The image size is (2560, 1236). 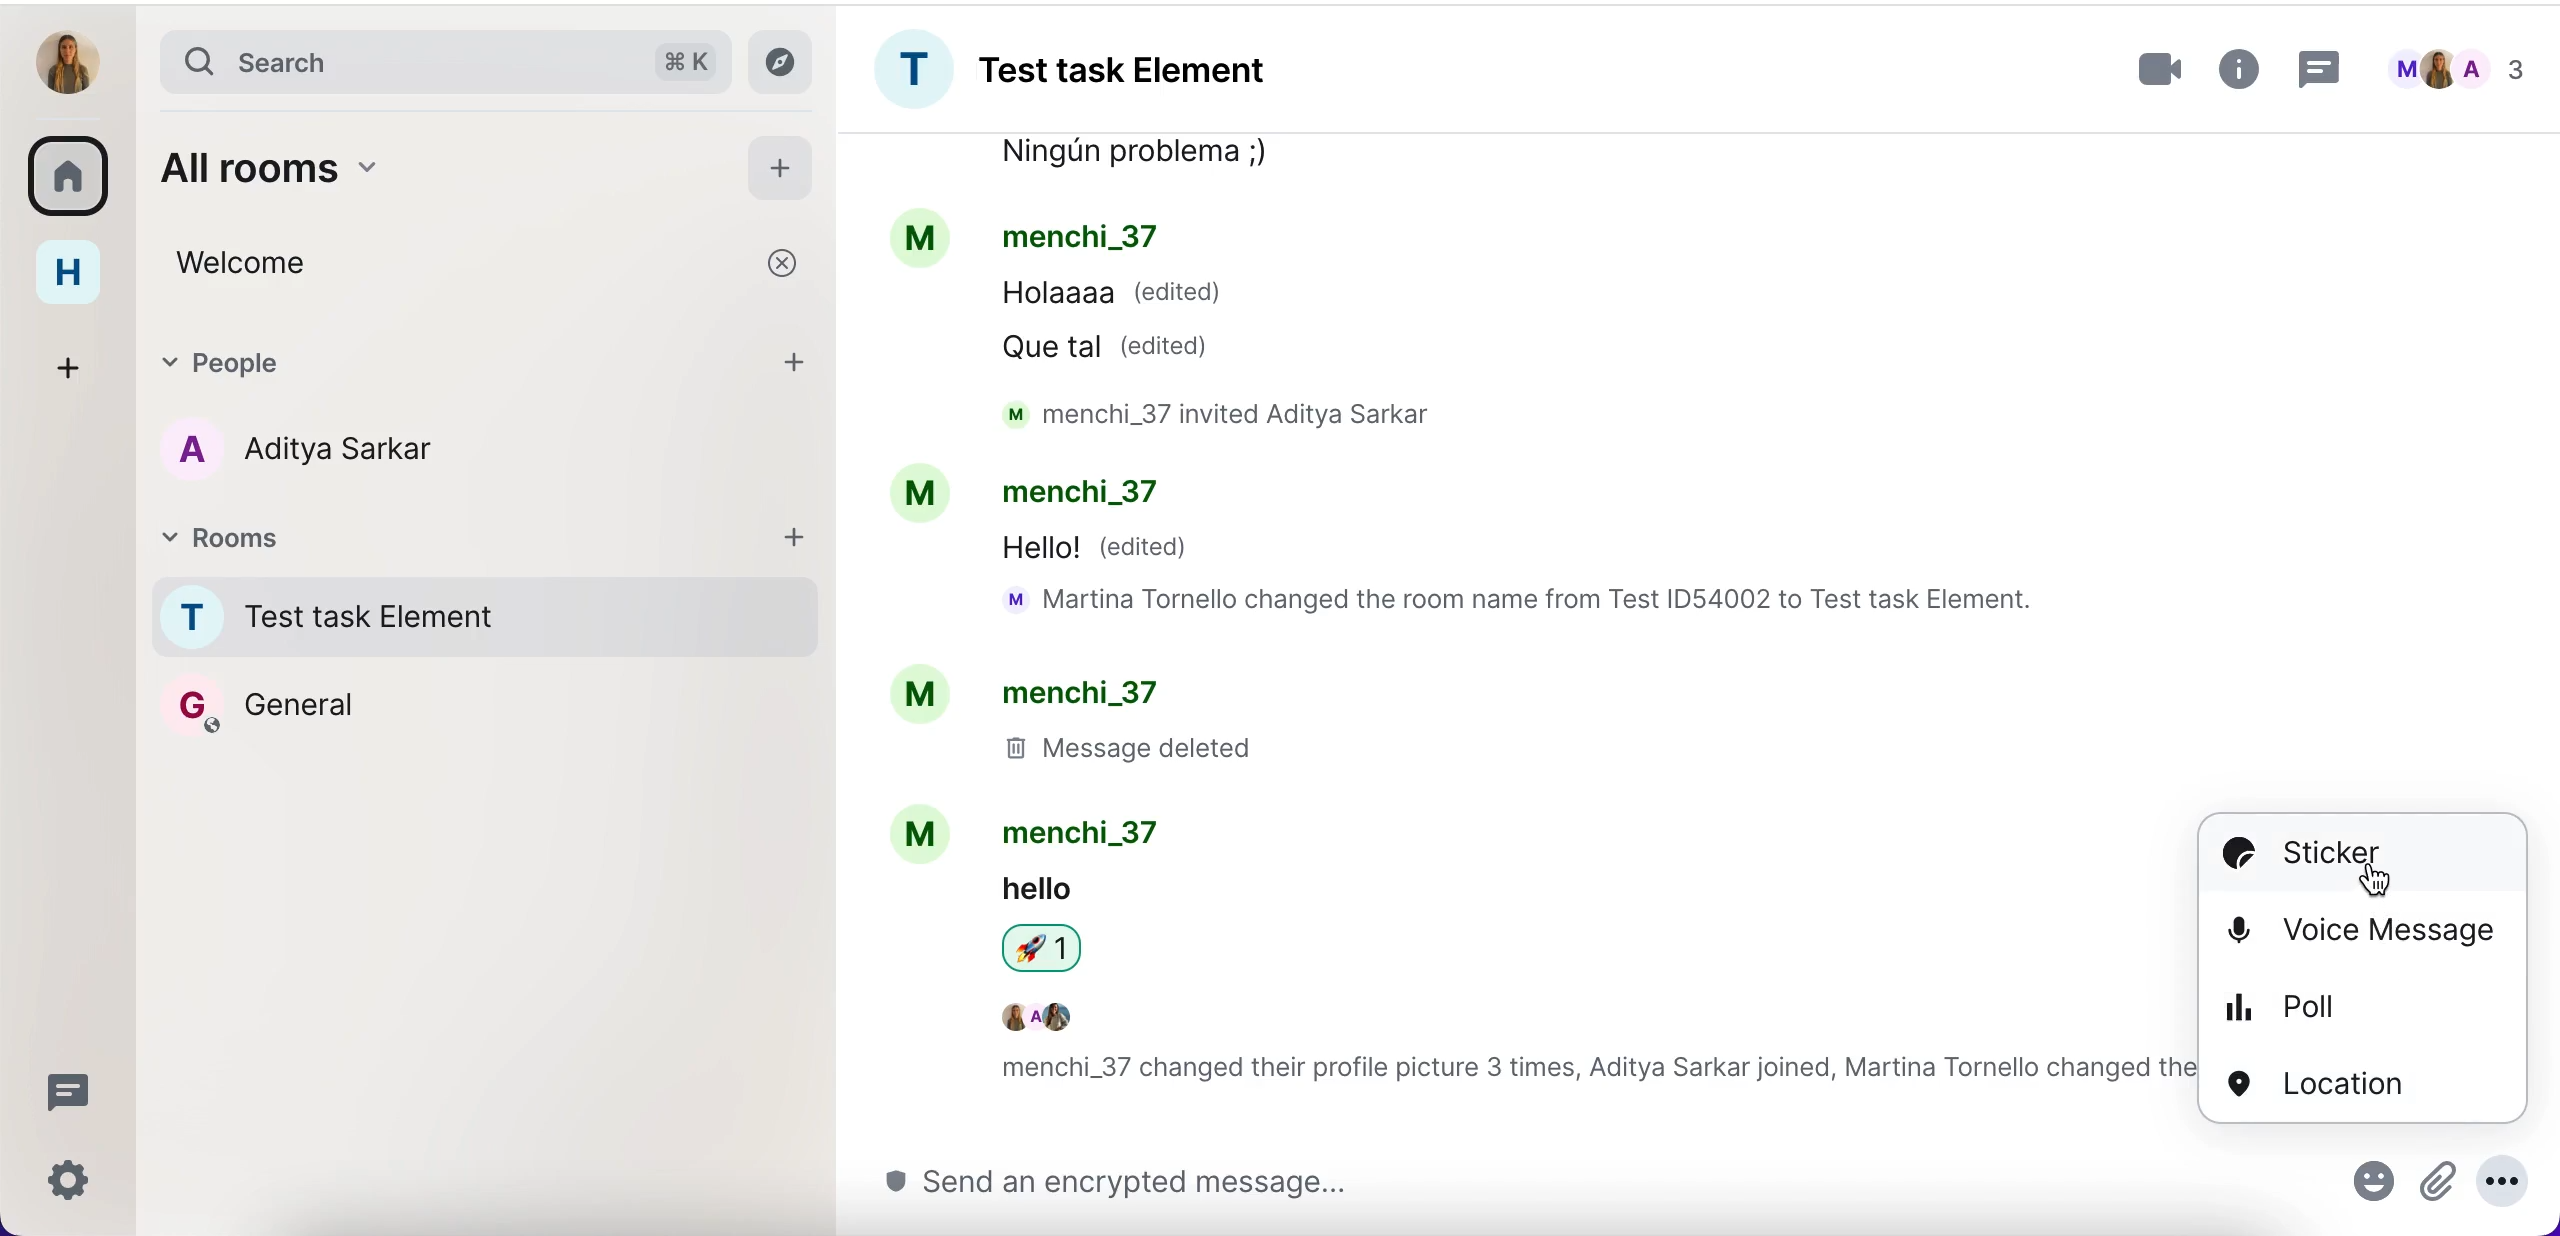 I want to click on more options, so click(x=2502, y=1180).